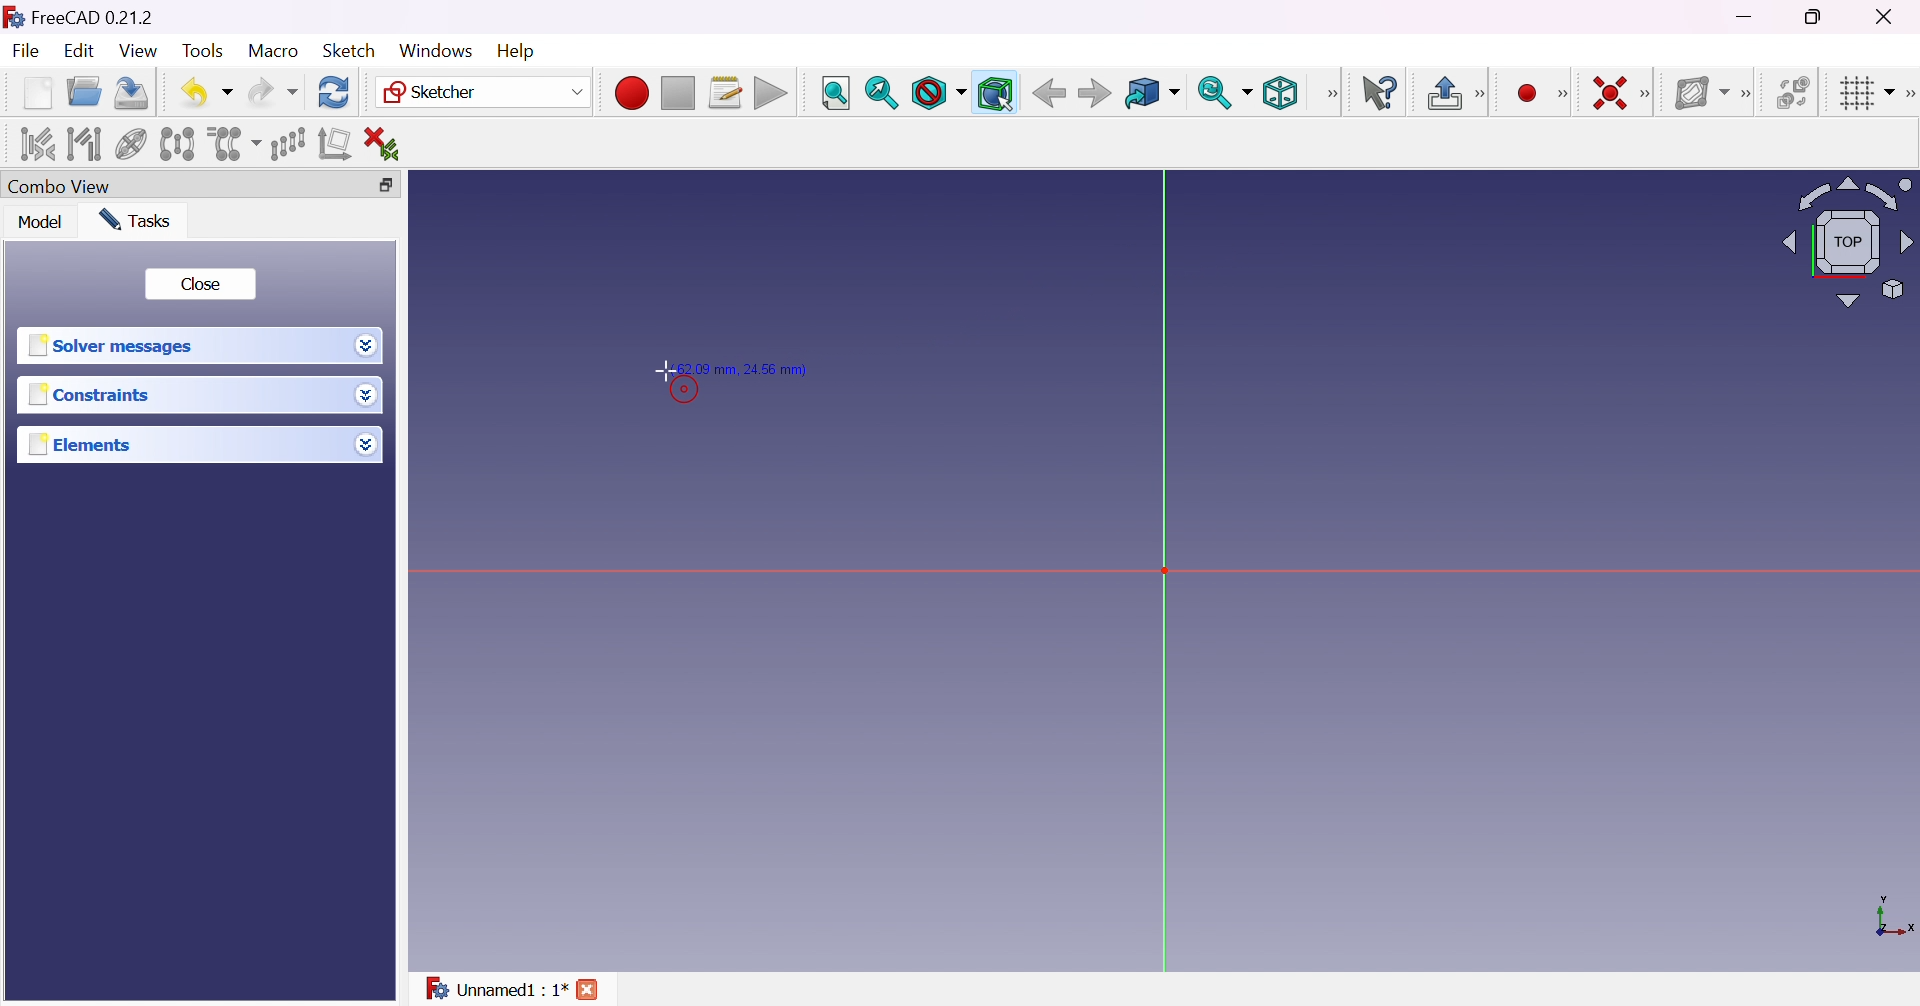 The image size is (1920, 1006). Describe the element at coordinates (367, 346) in the screenshot. I see `Drop down` at that location.